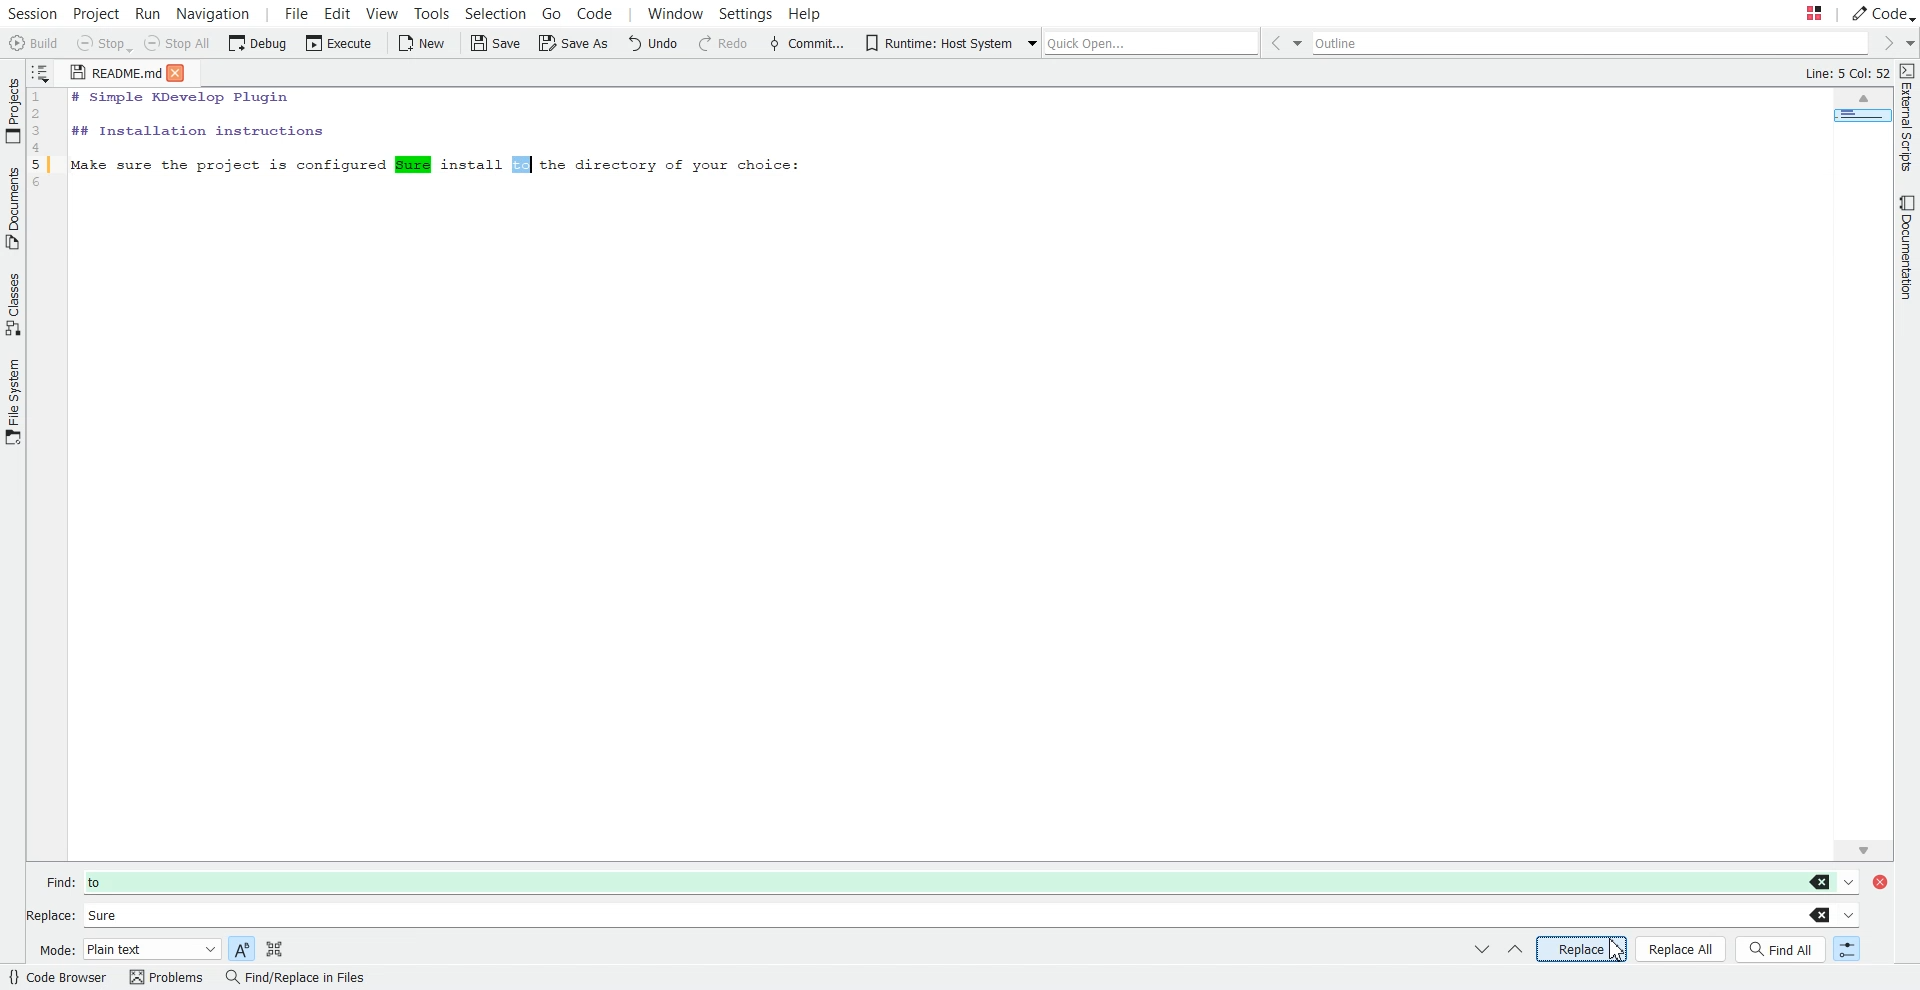 The width and height of the screenshot is (1920, 990). I want to click on Close, so click(183, 72).